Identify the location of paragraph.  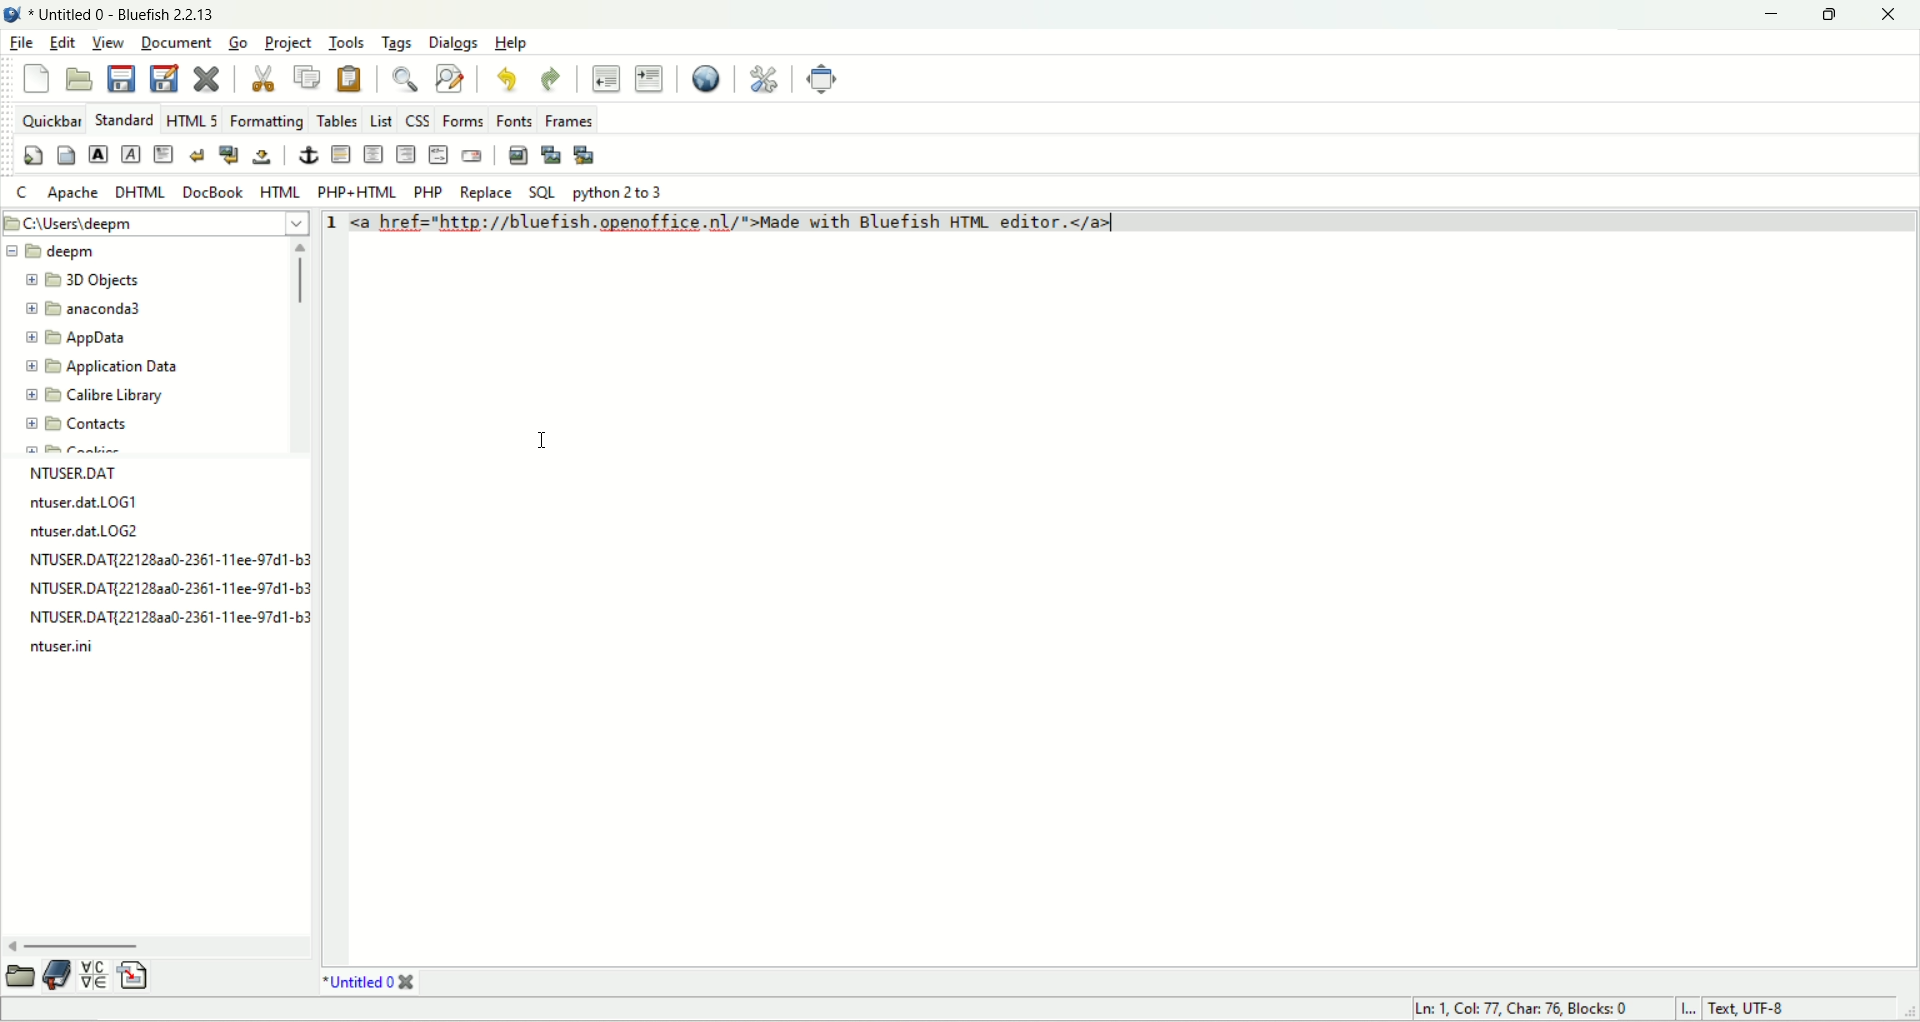
(165, 156).